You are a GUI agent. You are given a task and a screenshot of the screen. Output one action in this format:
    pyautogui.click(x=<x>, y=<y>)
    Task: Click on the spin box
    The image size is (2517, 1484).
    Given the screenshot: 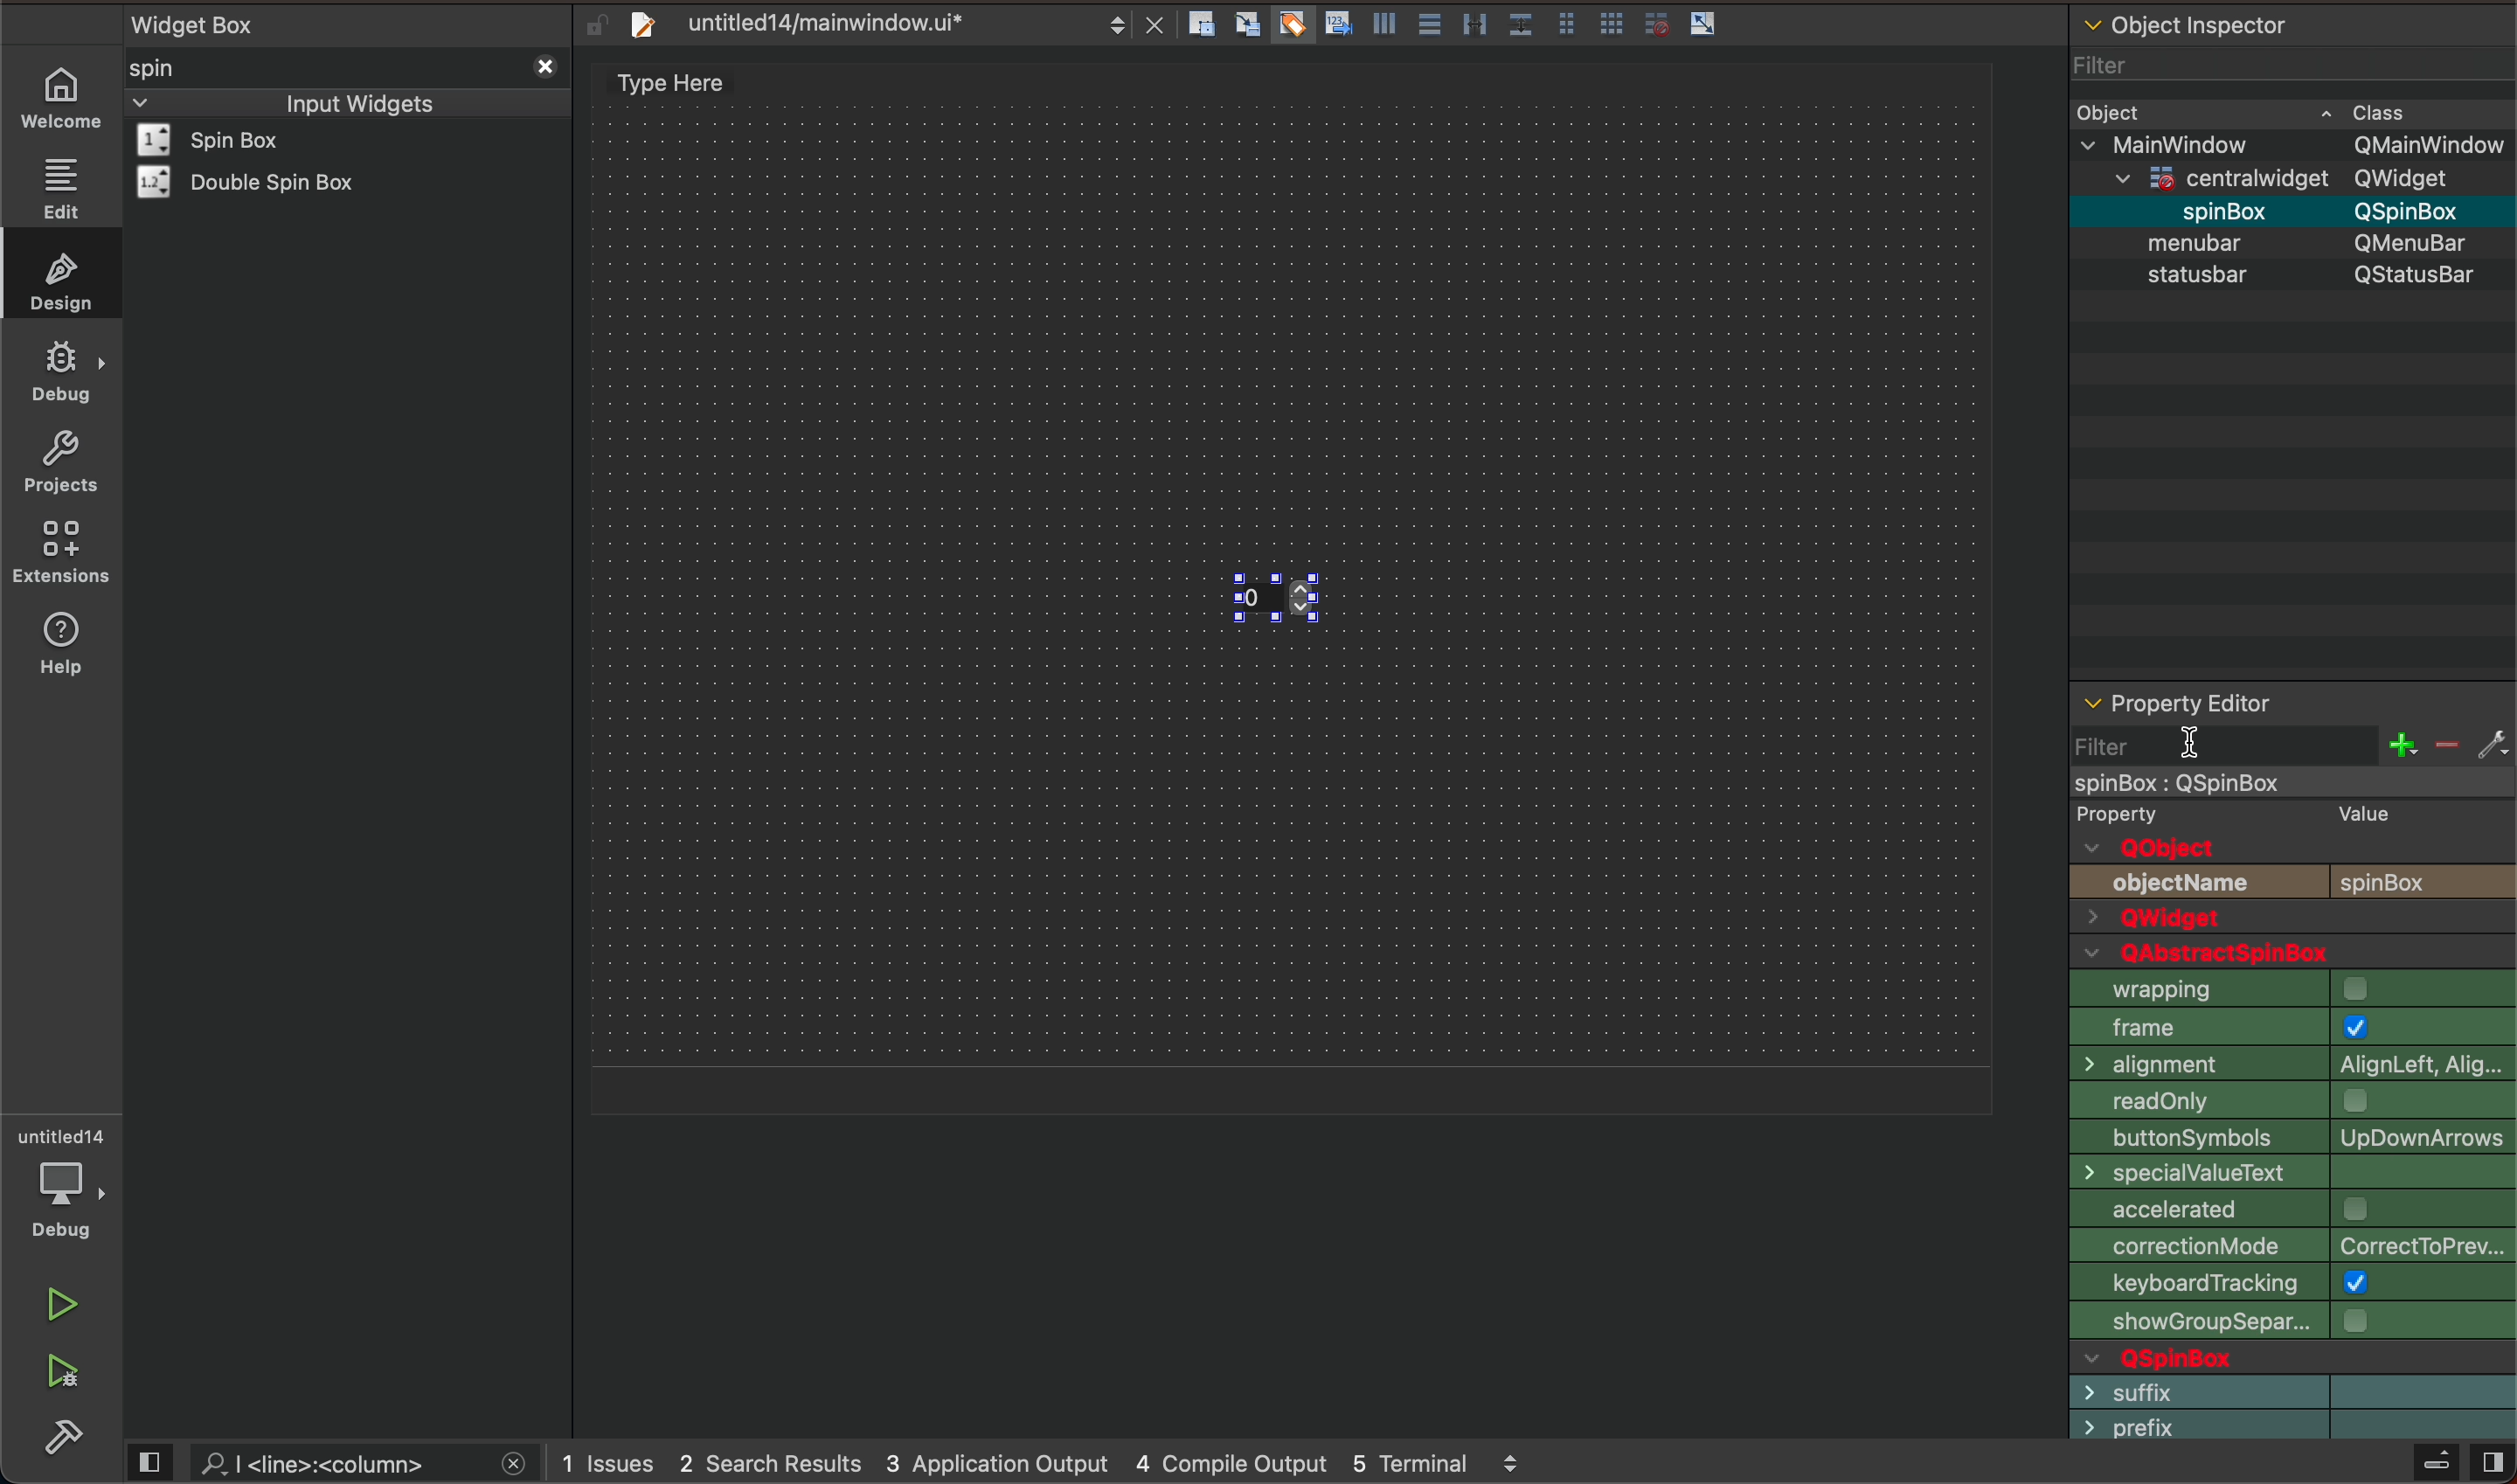 What is the action you would take?
    pyautogui.click(x=2208, y=210)
    